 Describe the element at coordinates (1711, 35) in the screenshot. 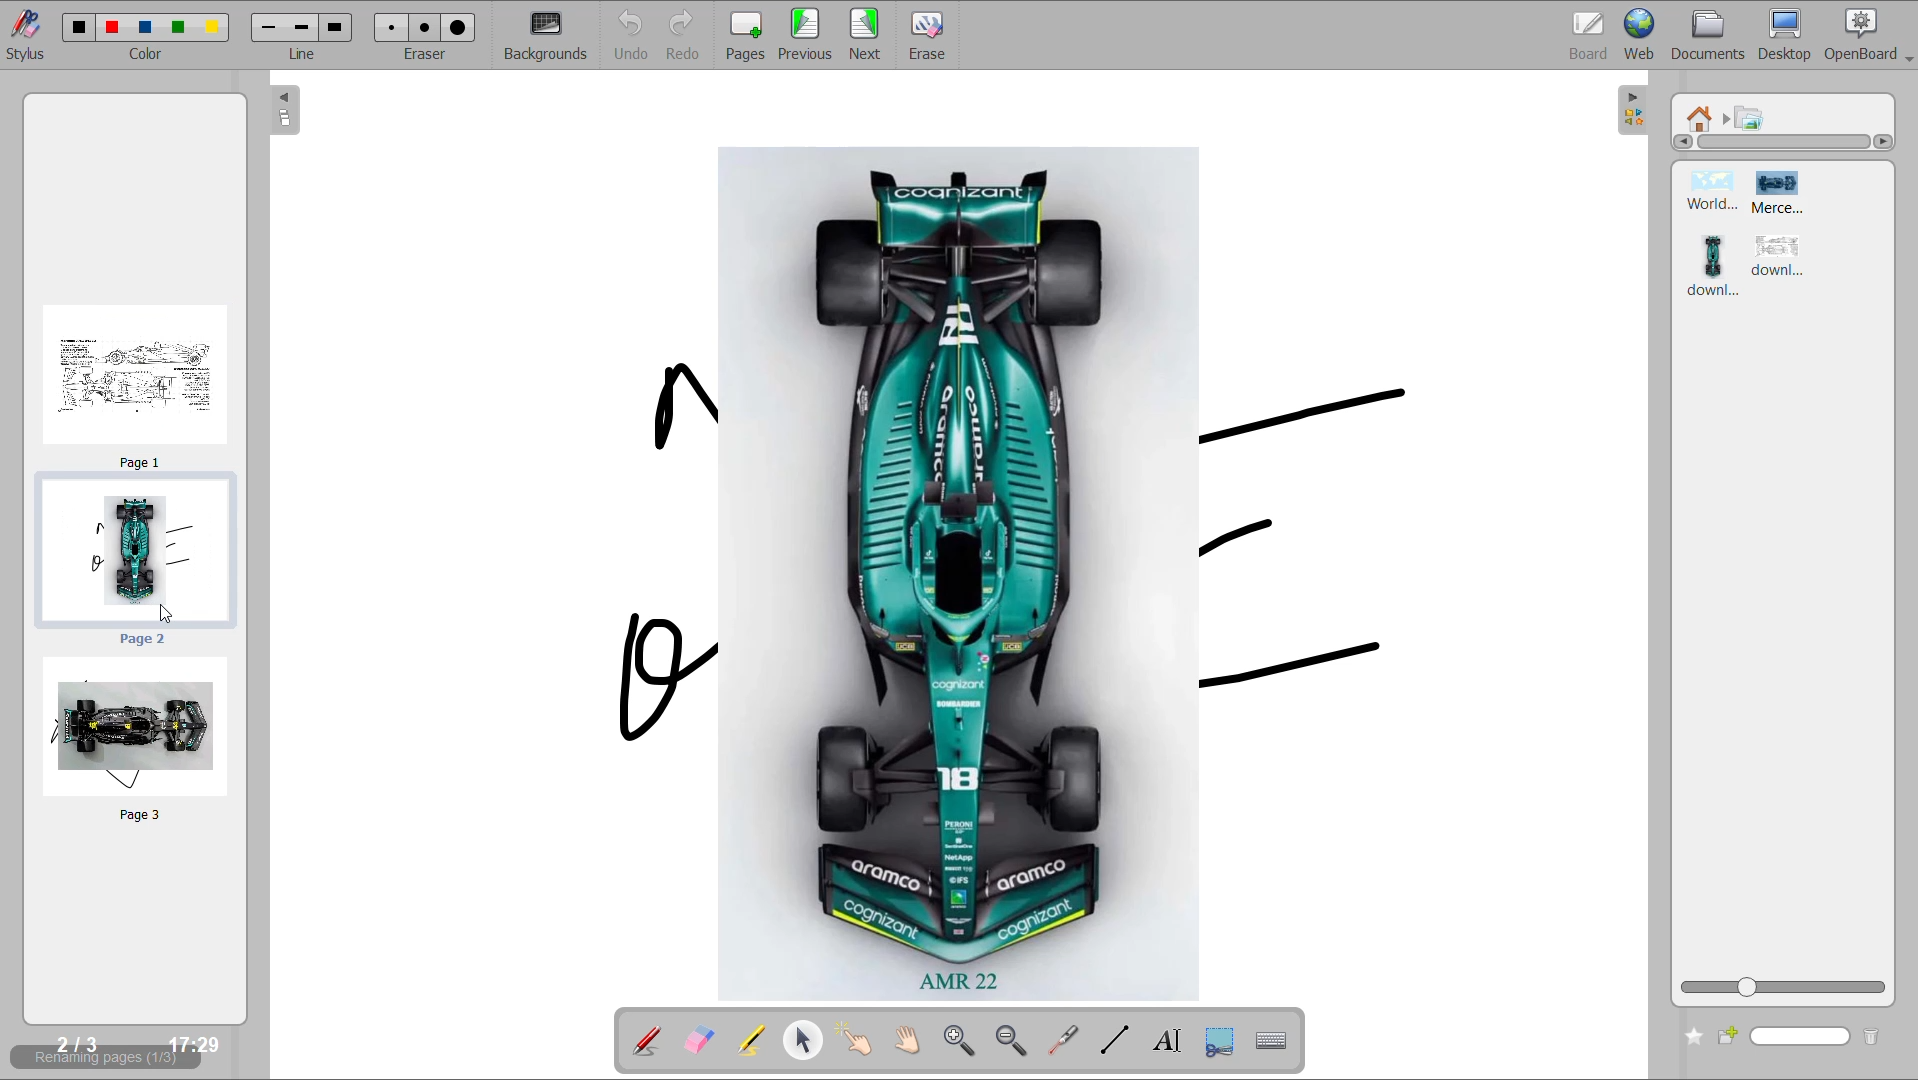

I see `documents` at that location.